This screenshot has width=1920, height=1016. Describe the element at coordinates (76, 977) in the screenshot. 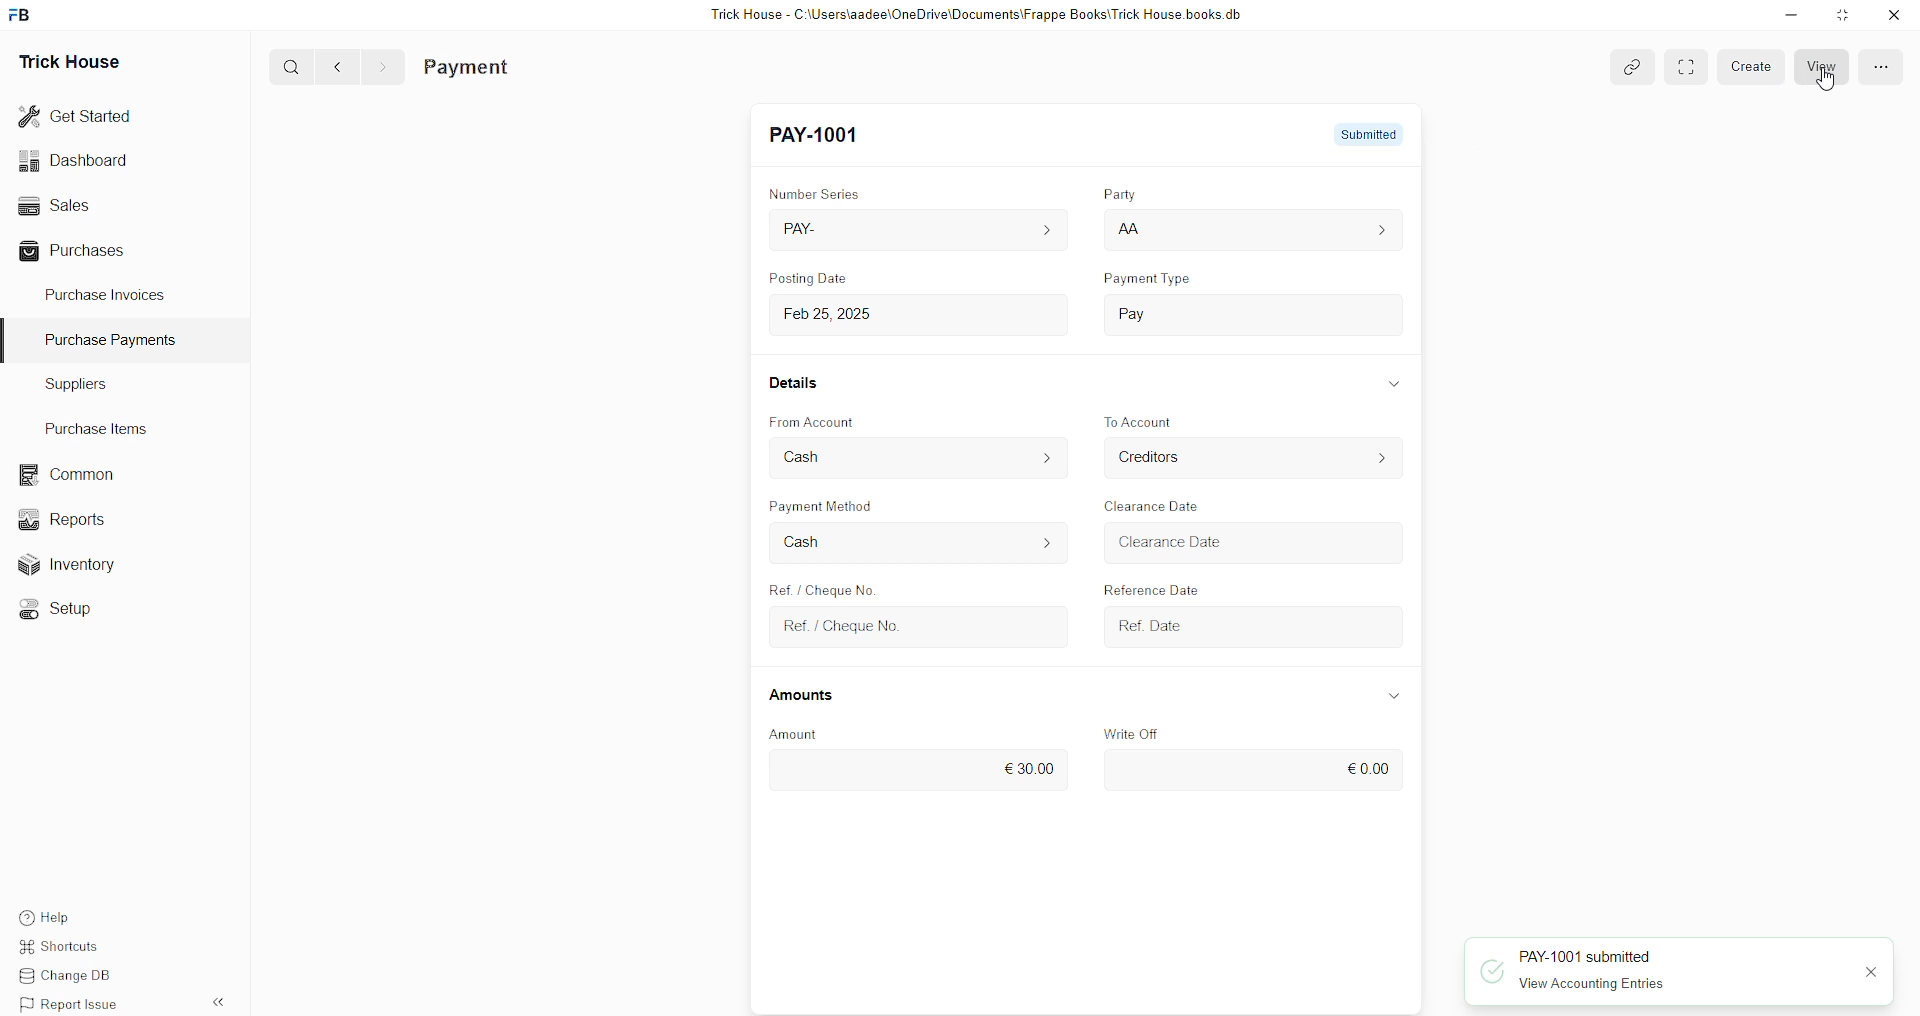

I see `Change DB` at that location.